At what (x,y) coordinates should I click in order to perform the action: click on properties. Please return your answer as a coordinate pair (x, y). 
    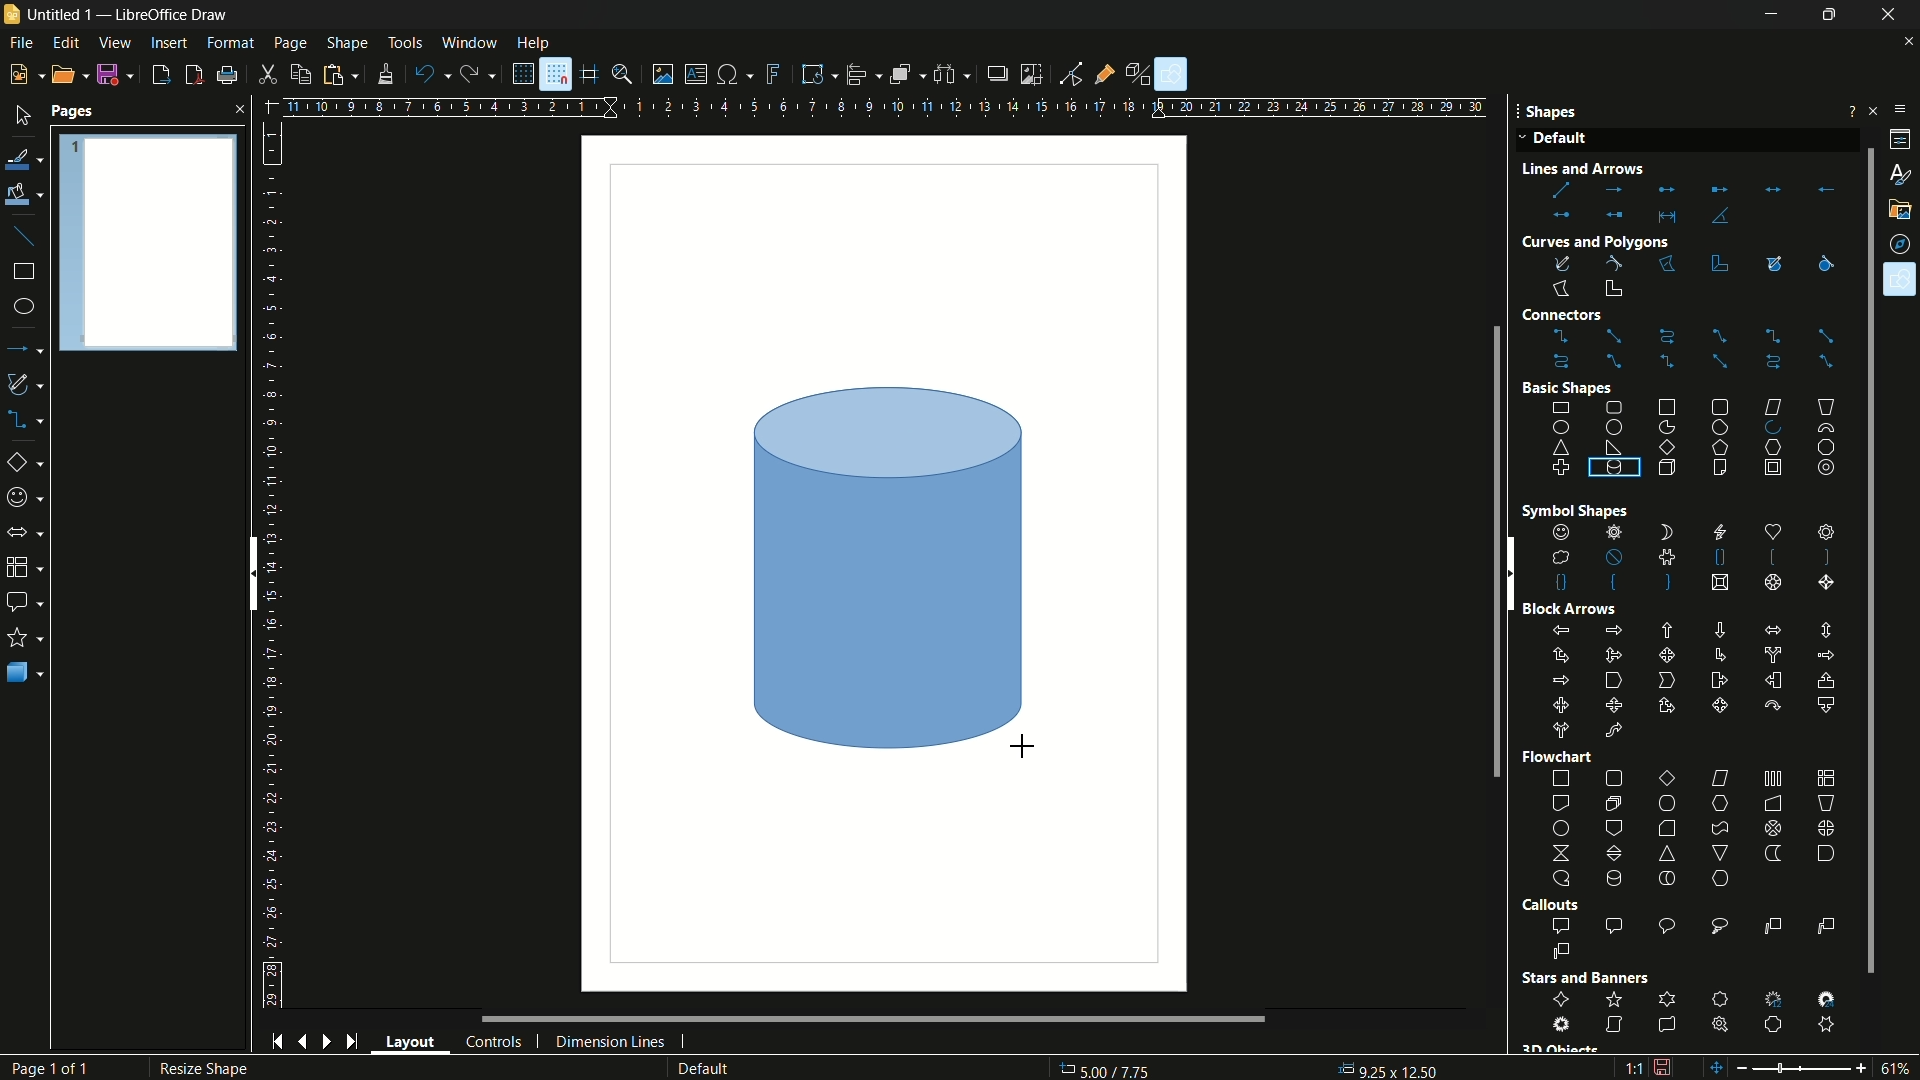
    Looking at the image, I should click on (1900, 140).